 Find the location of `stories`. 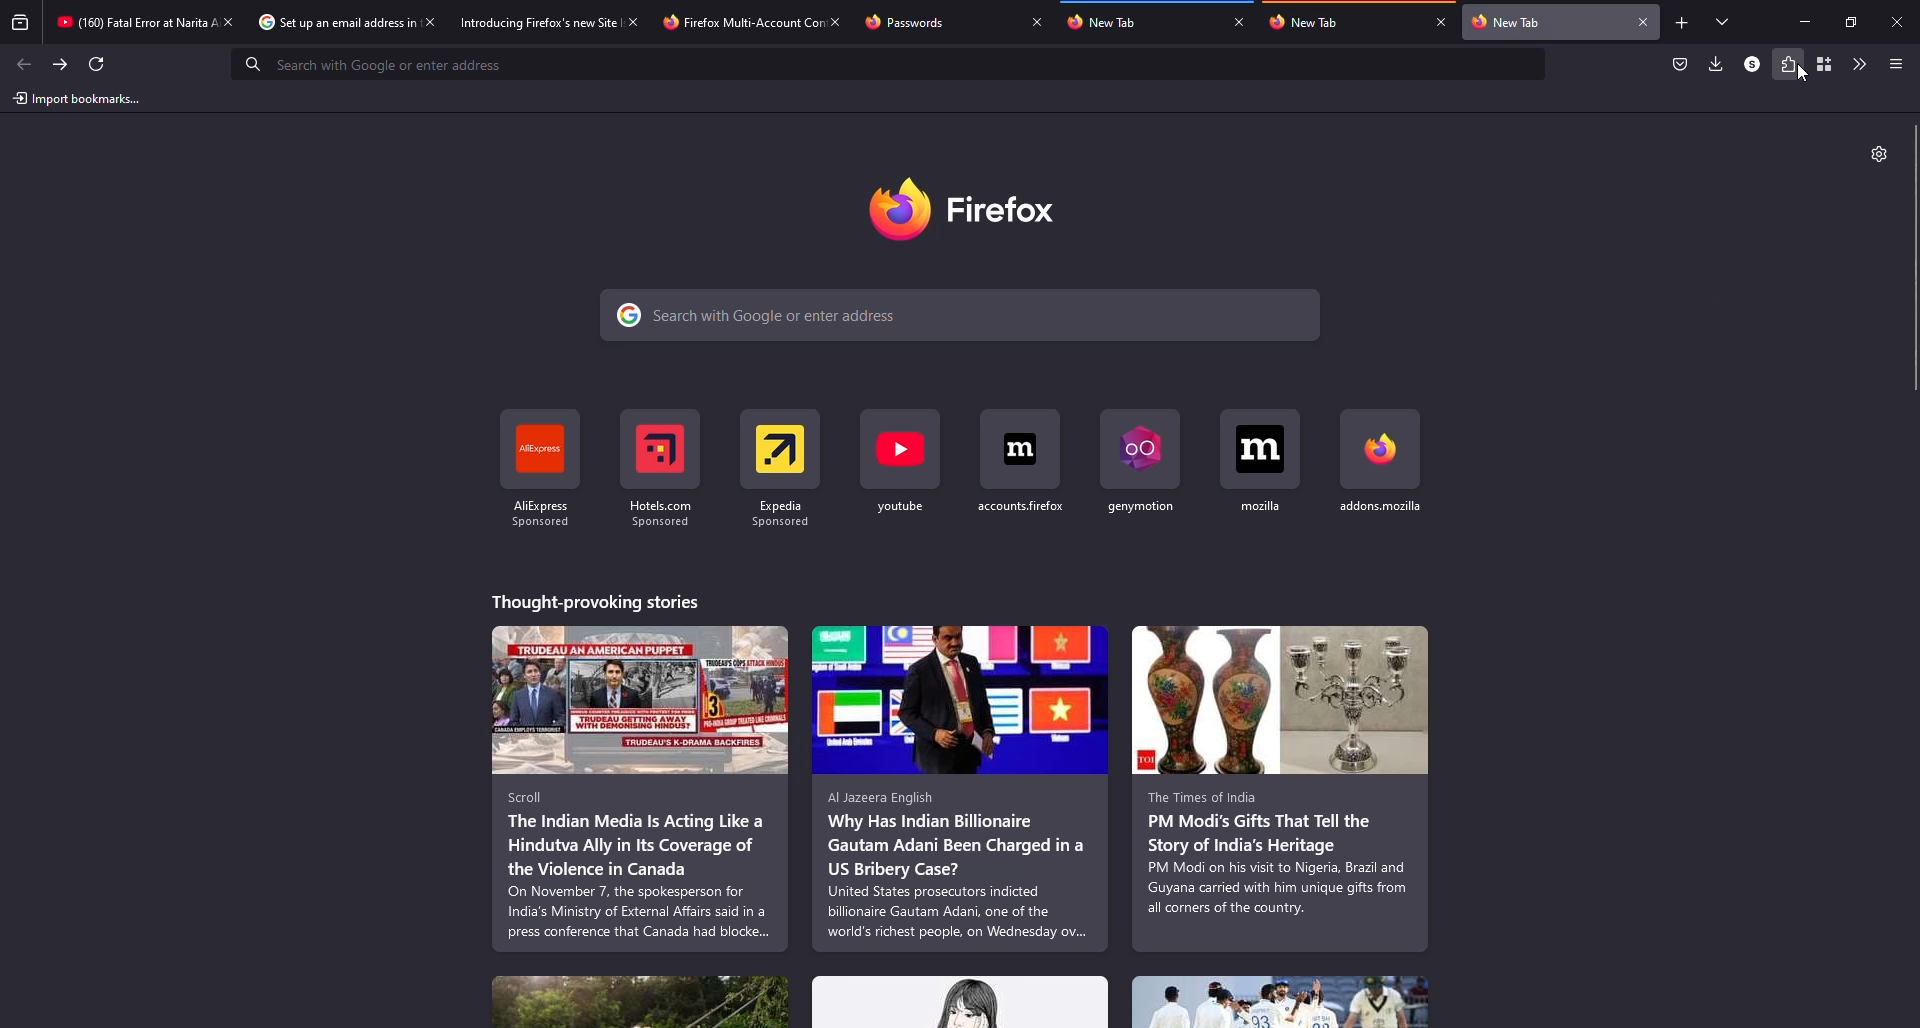

stories is located at coordinates (958, 788).